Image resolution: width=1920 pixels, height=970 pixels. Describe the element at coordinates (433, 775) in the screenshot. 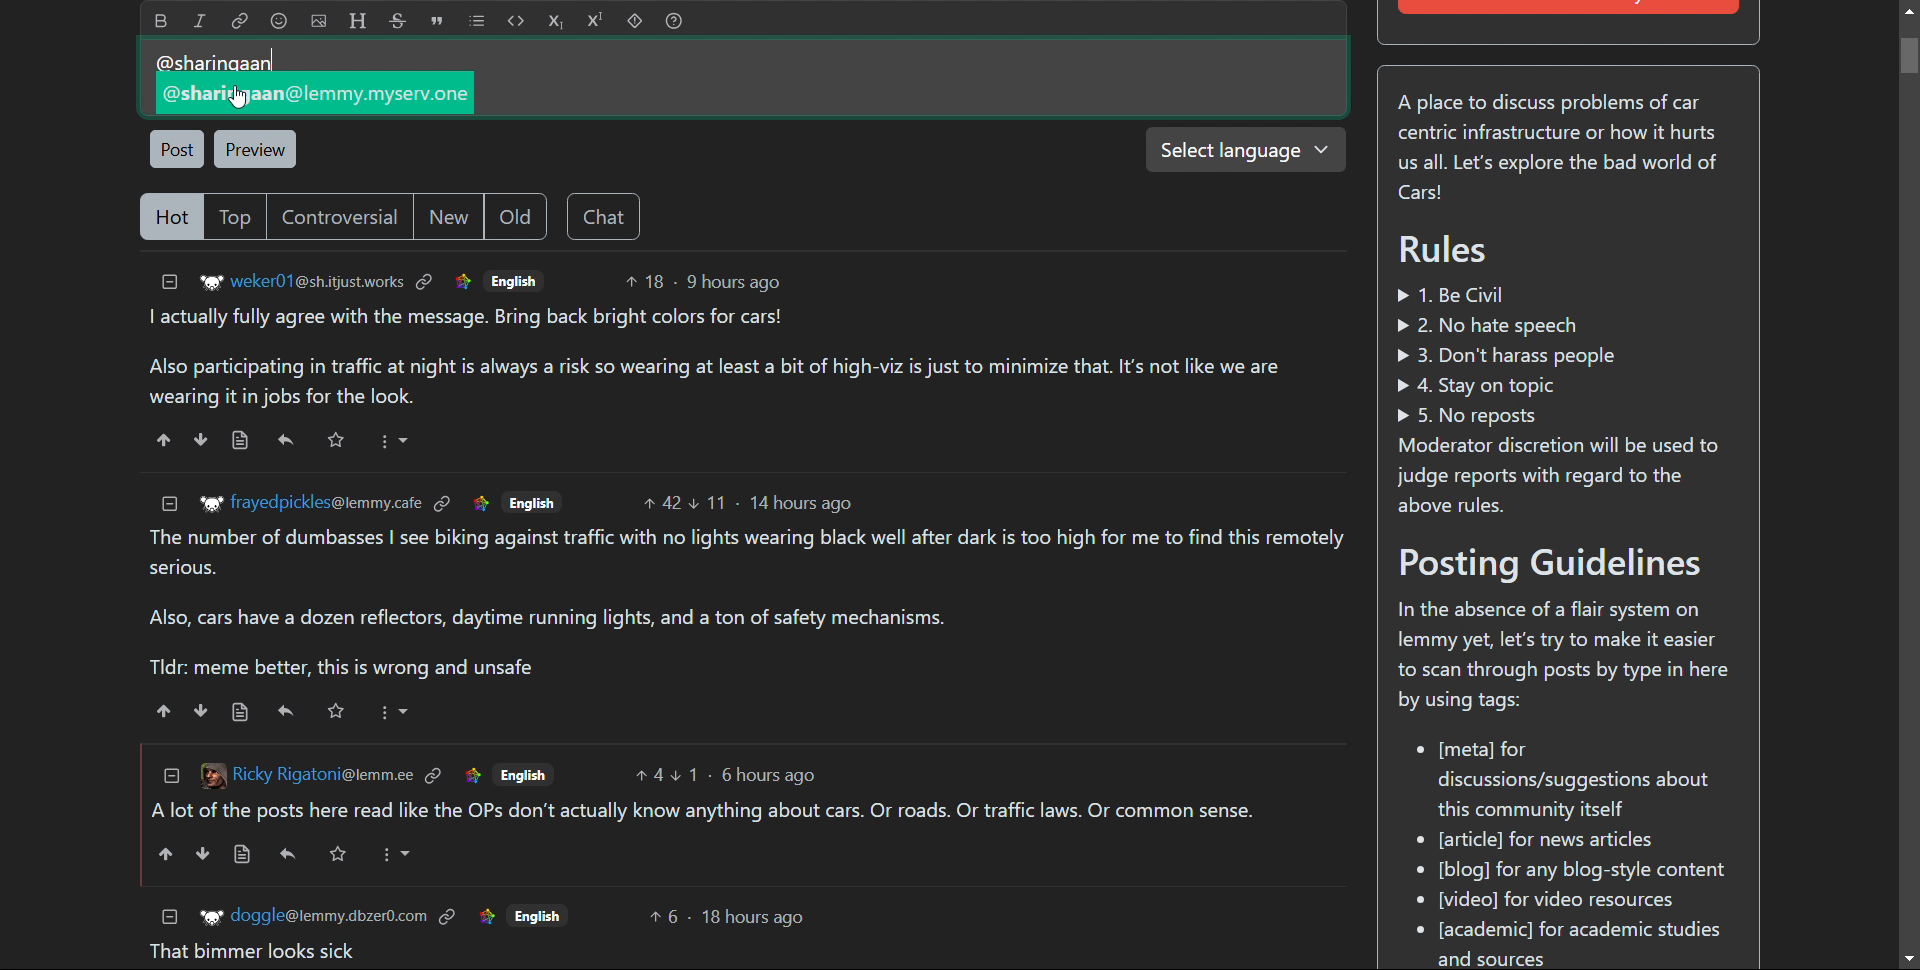

I see `link` at that location.